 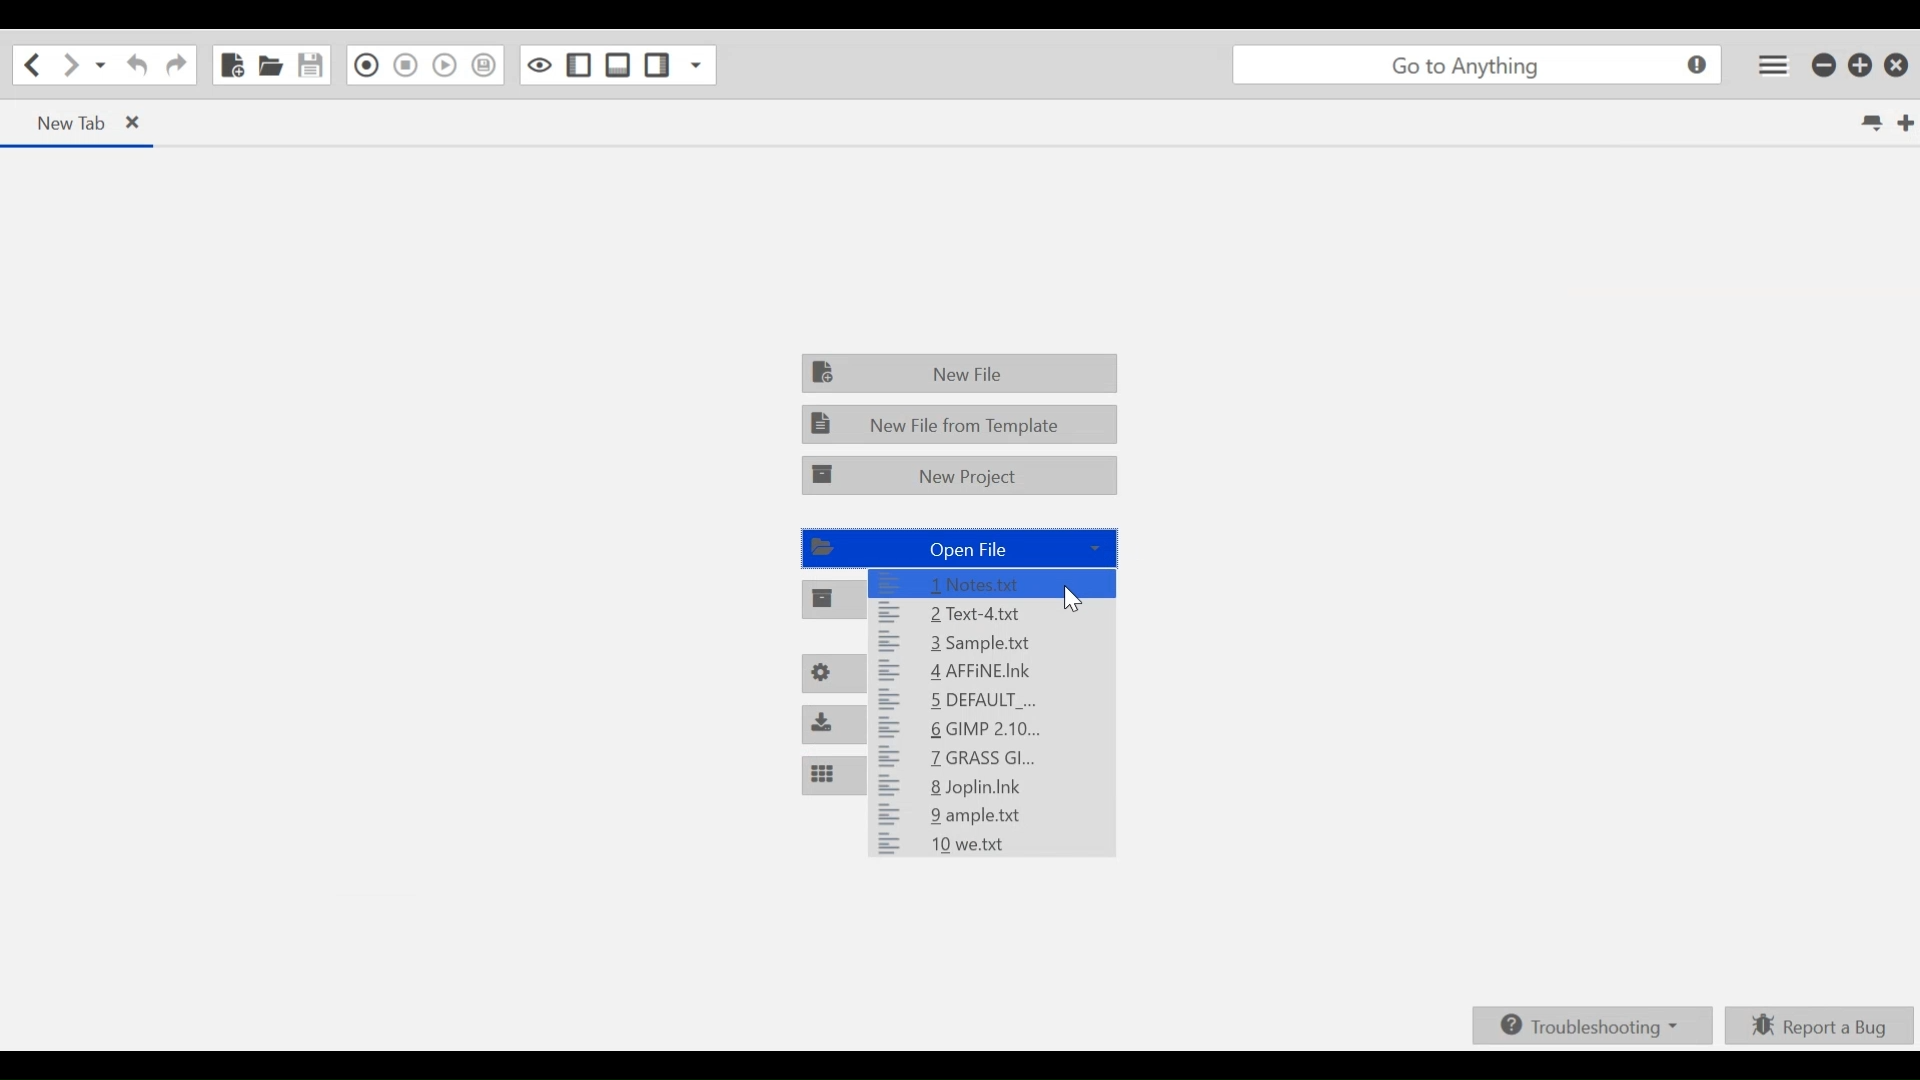 I want to click on 10 we.txt, so click(x=992, y=846).